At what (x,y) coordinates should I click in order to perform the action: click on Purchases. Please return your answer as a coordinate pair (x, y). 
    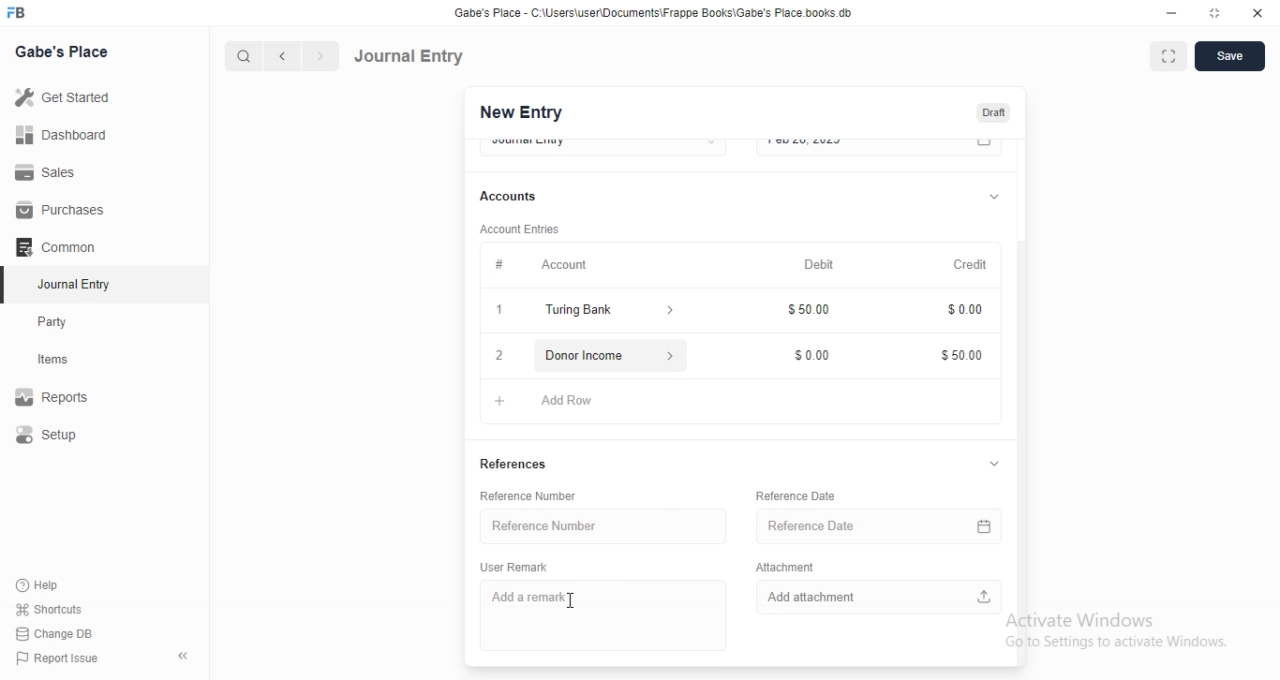
    Looking at the image, I should click on (63, 210).